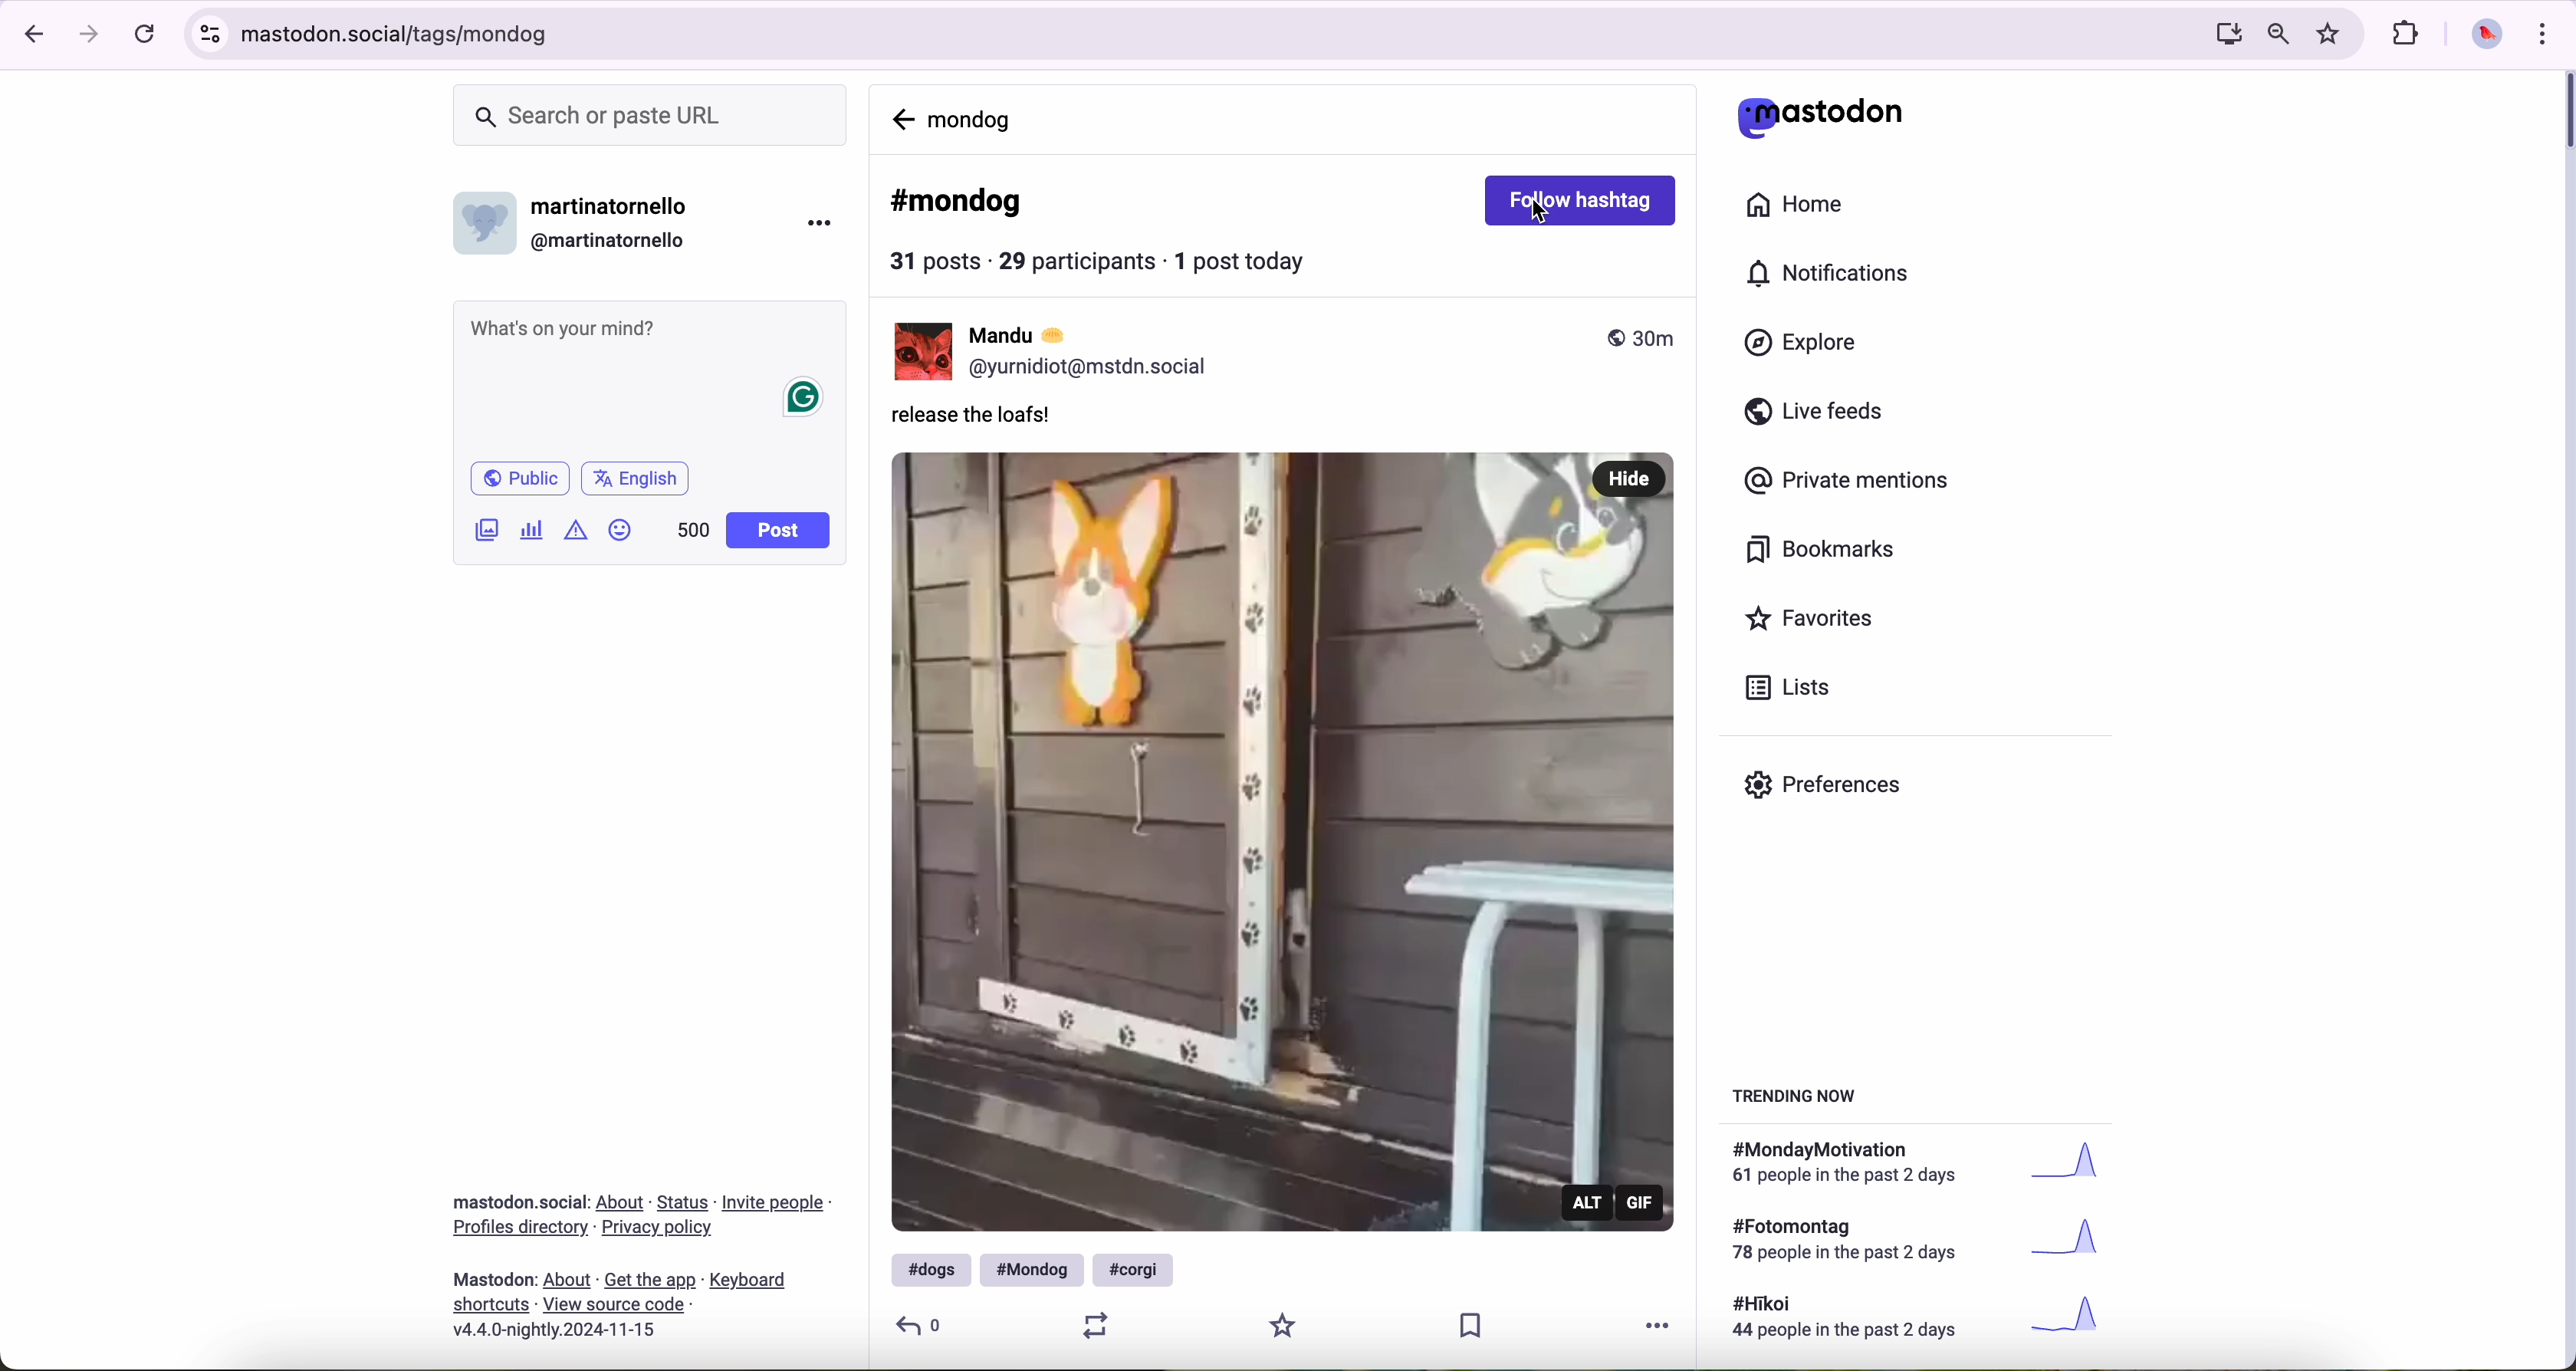 This screenshot has width=2576, height=1371. I want to click on bookmarks, so click(1822, 550).